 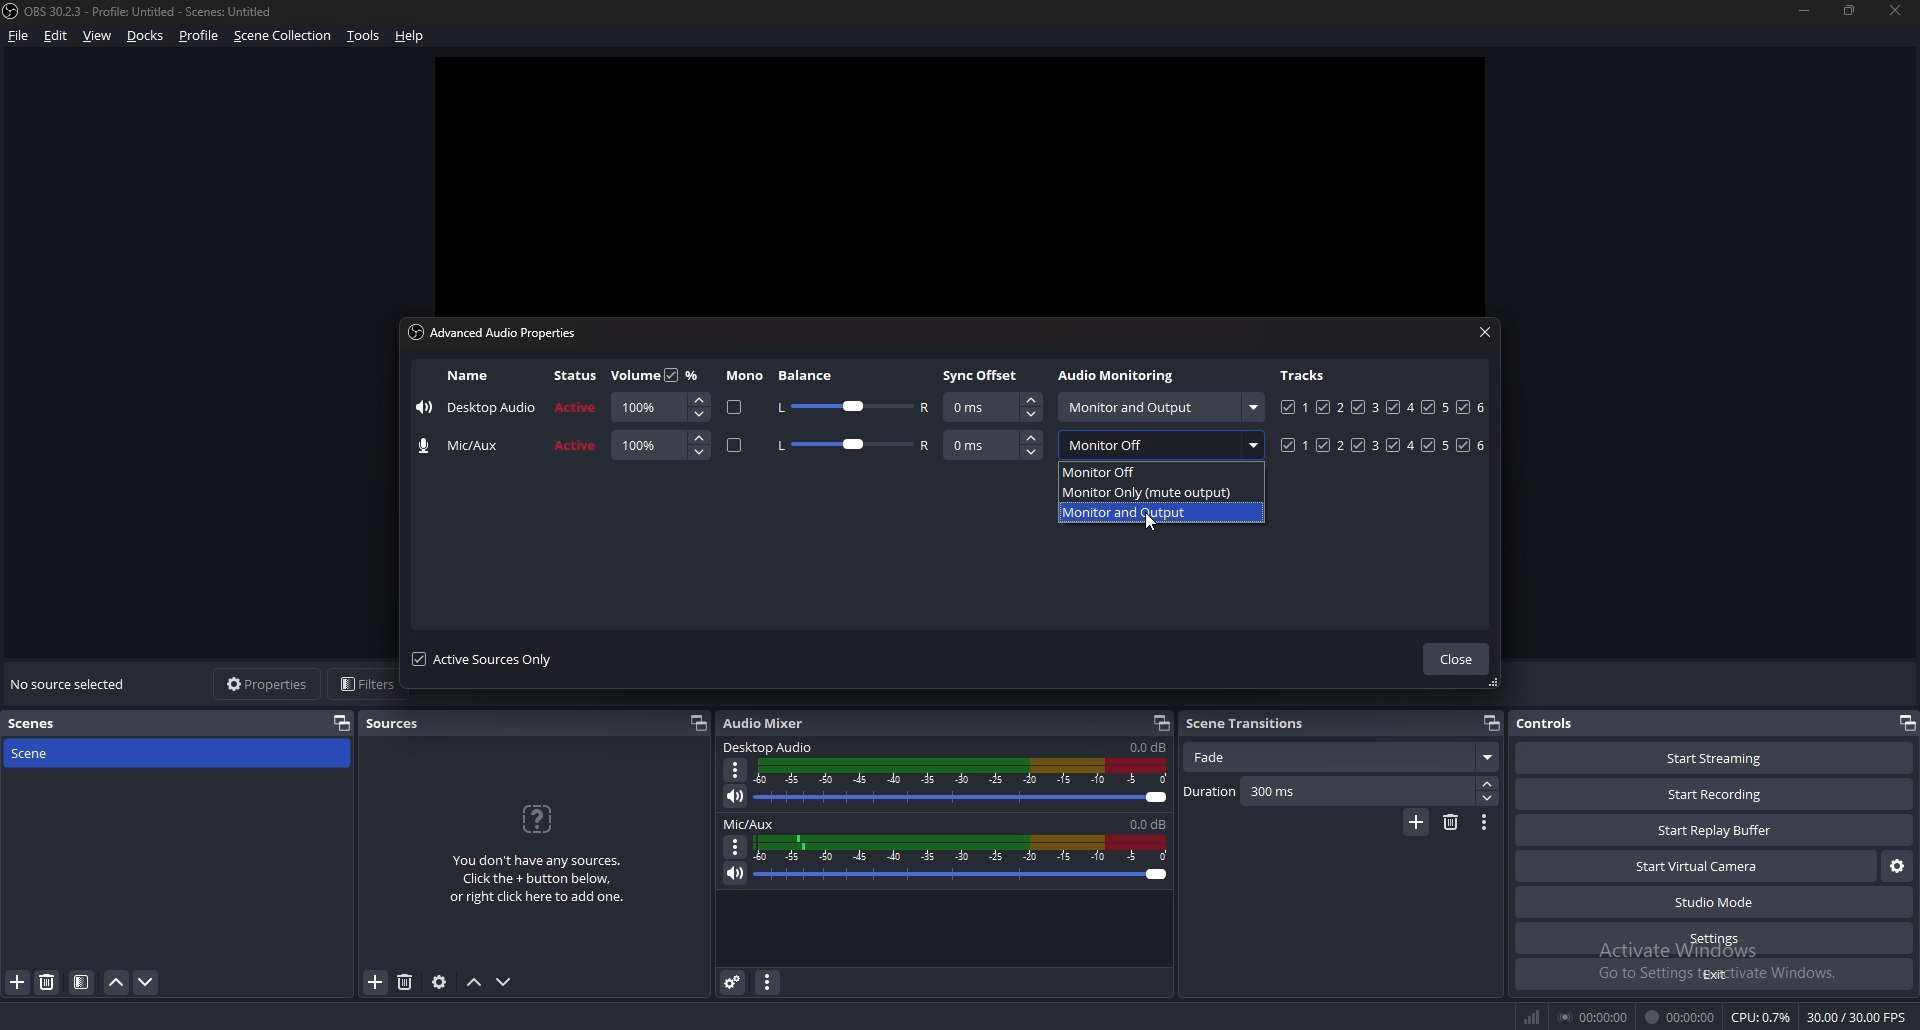 I want to click on start streaming, so click(x=1713, y=758).